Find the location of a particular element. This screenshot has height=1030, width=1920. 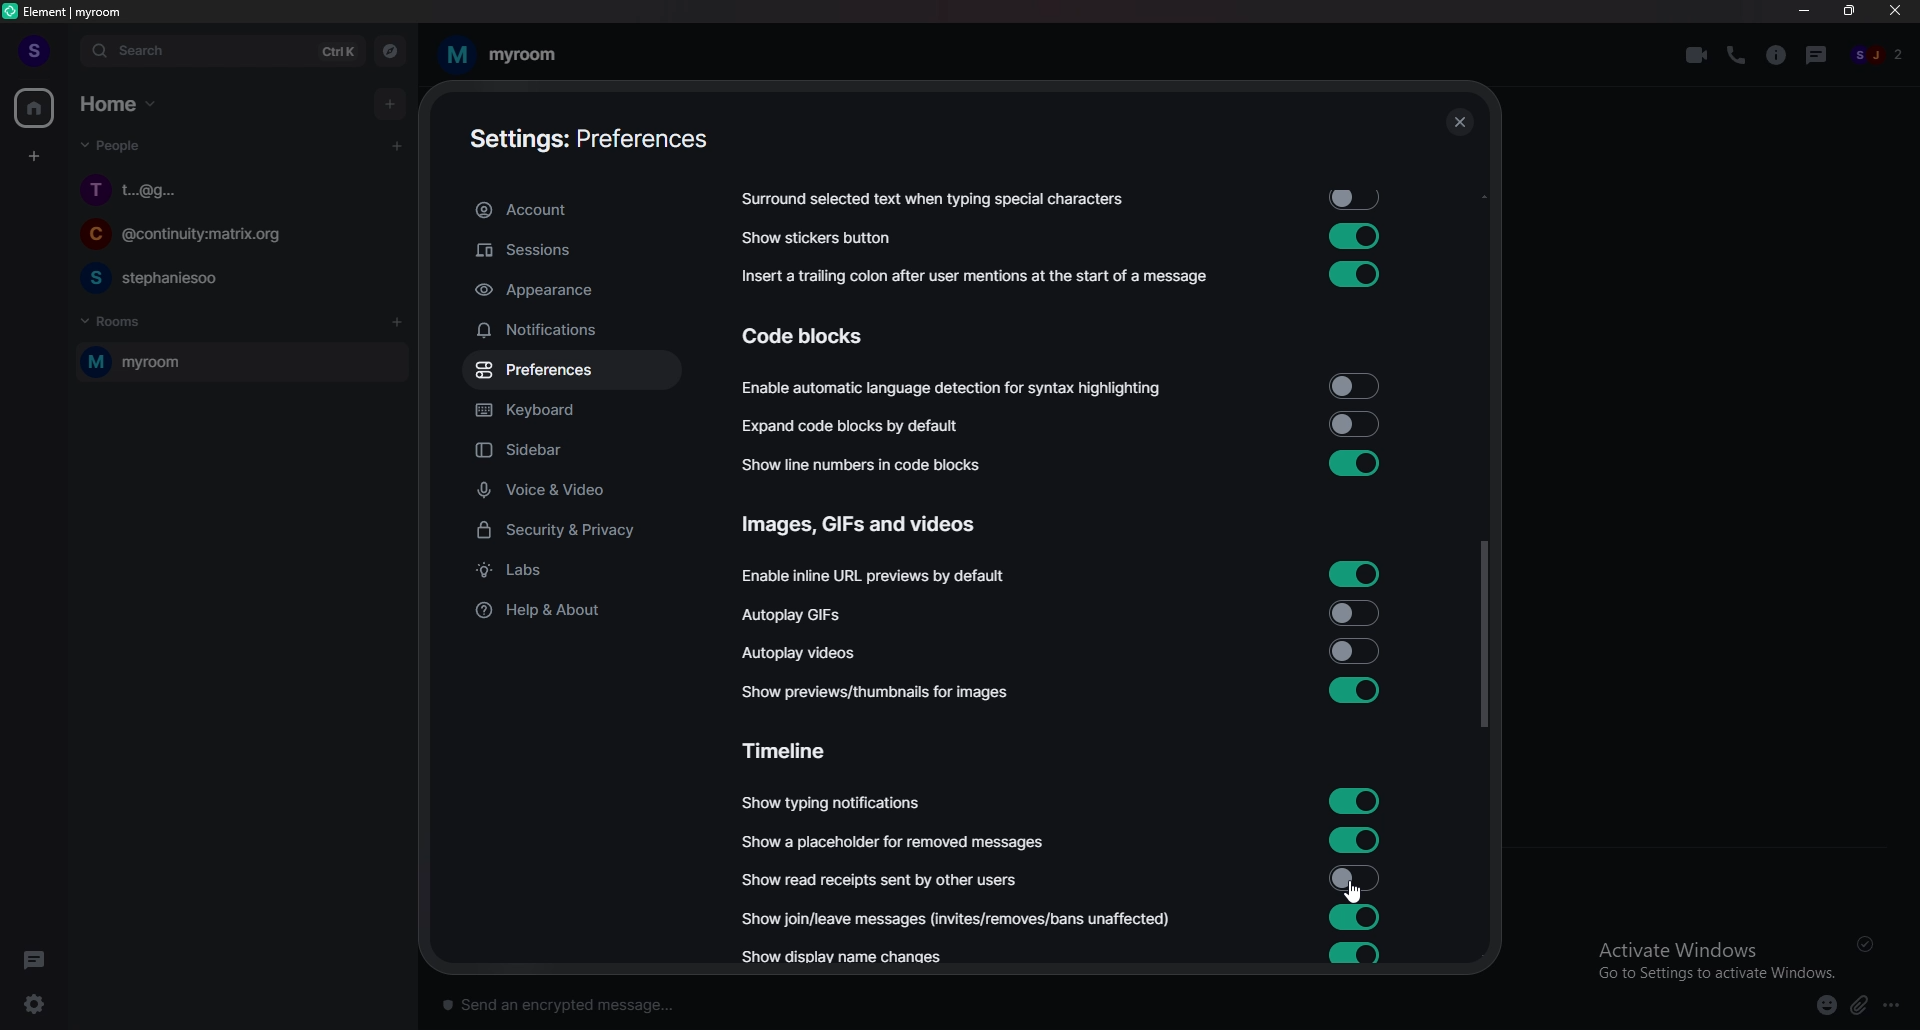

show stickers button is located at coordinates (818, 238).